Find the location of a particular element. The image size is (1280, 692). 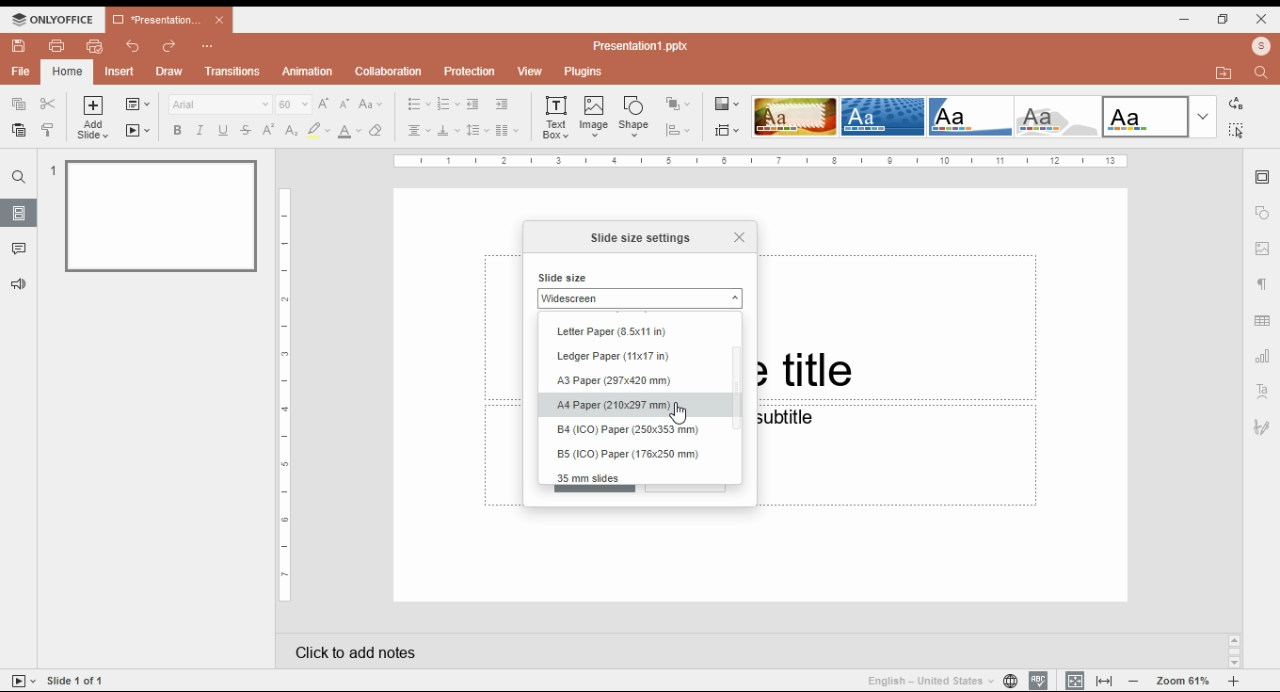

minimize is located at coordinates (1185, 18).